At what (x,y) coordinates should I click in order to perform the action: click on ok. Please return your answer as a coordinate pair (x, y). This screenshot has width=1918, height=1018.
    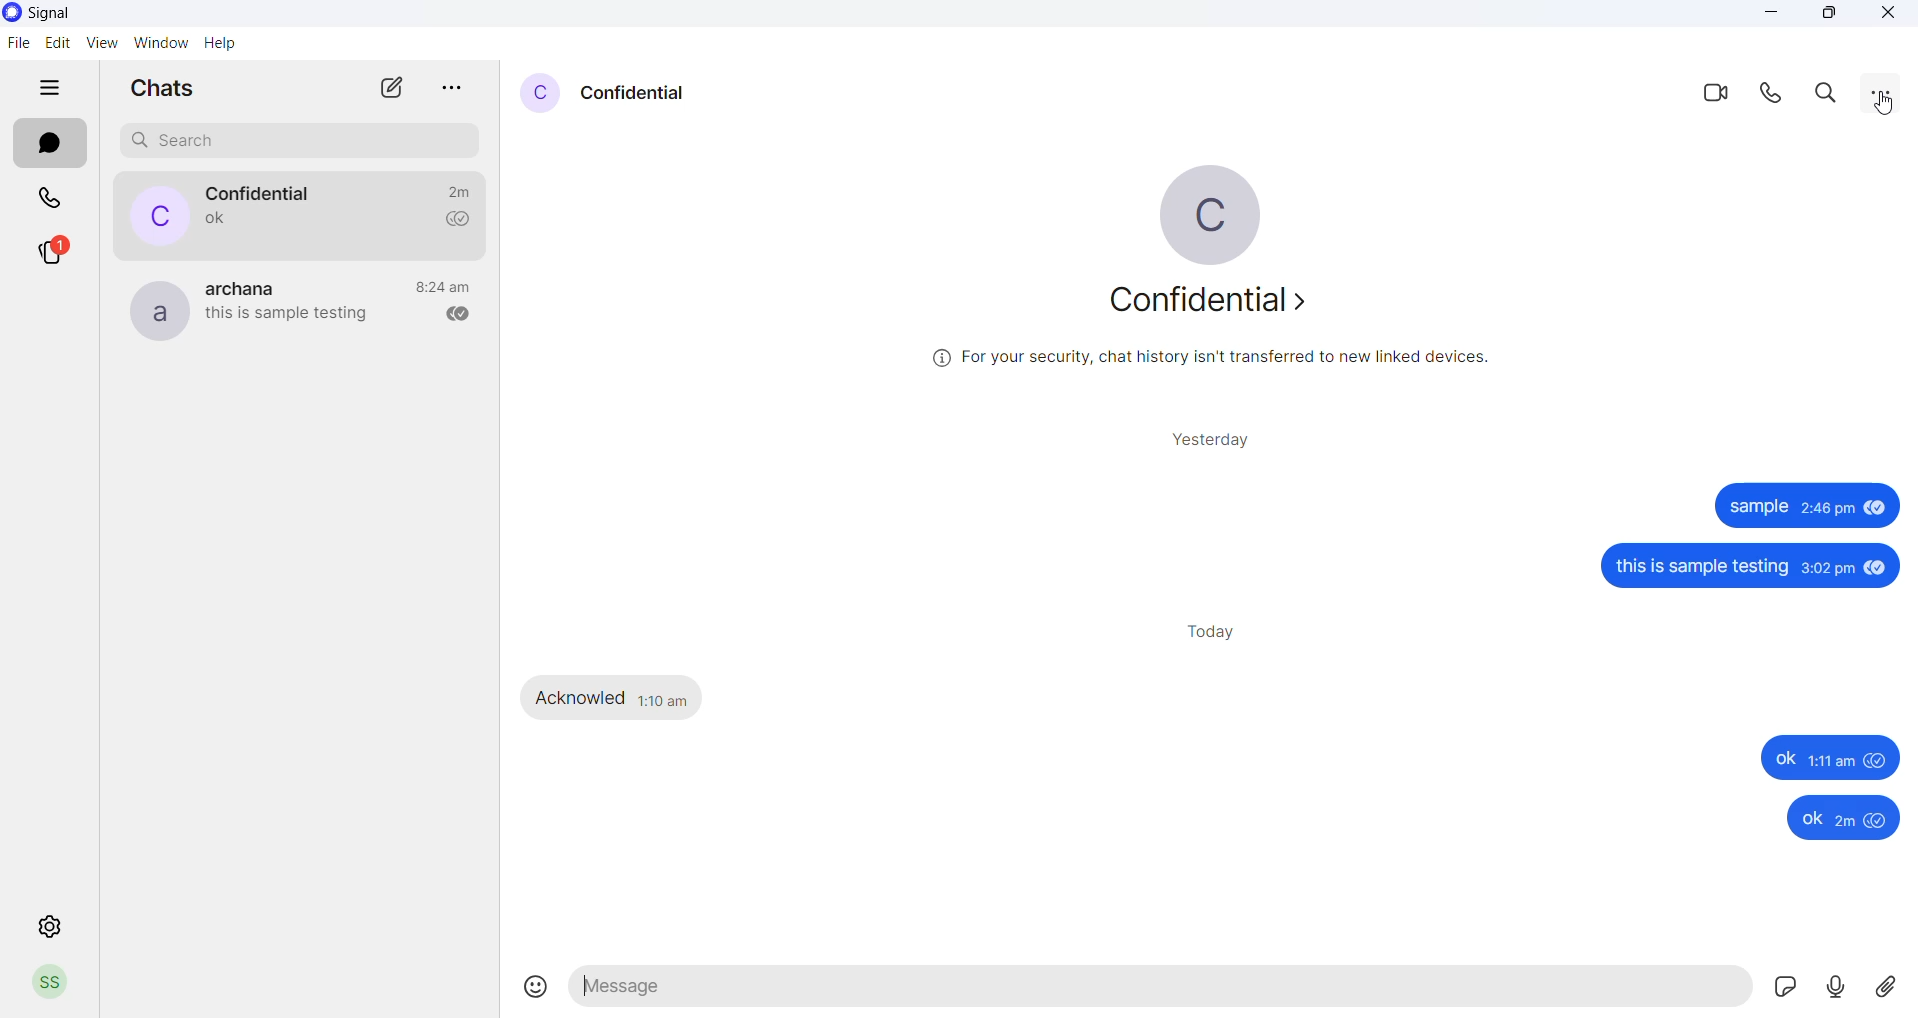
    Looking at the image, I should click on (1822, 758).